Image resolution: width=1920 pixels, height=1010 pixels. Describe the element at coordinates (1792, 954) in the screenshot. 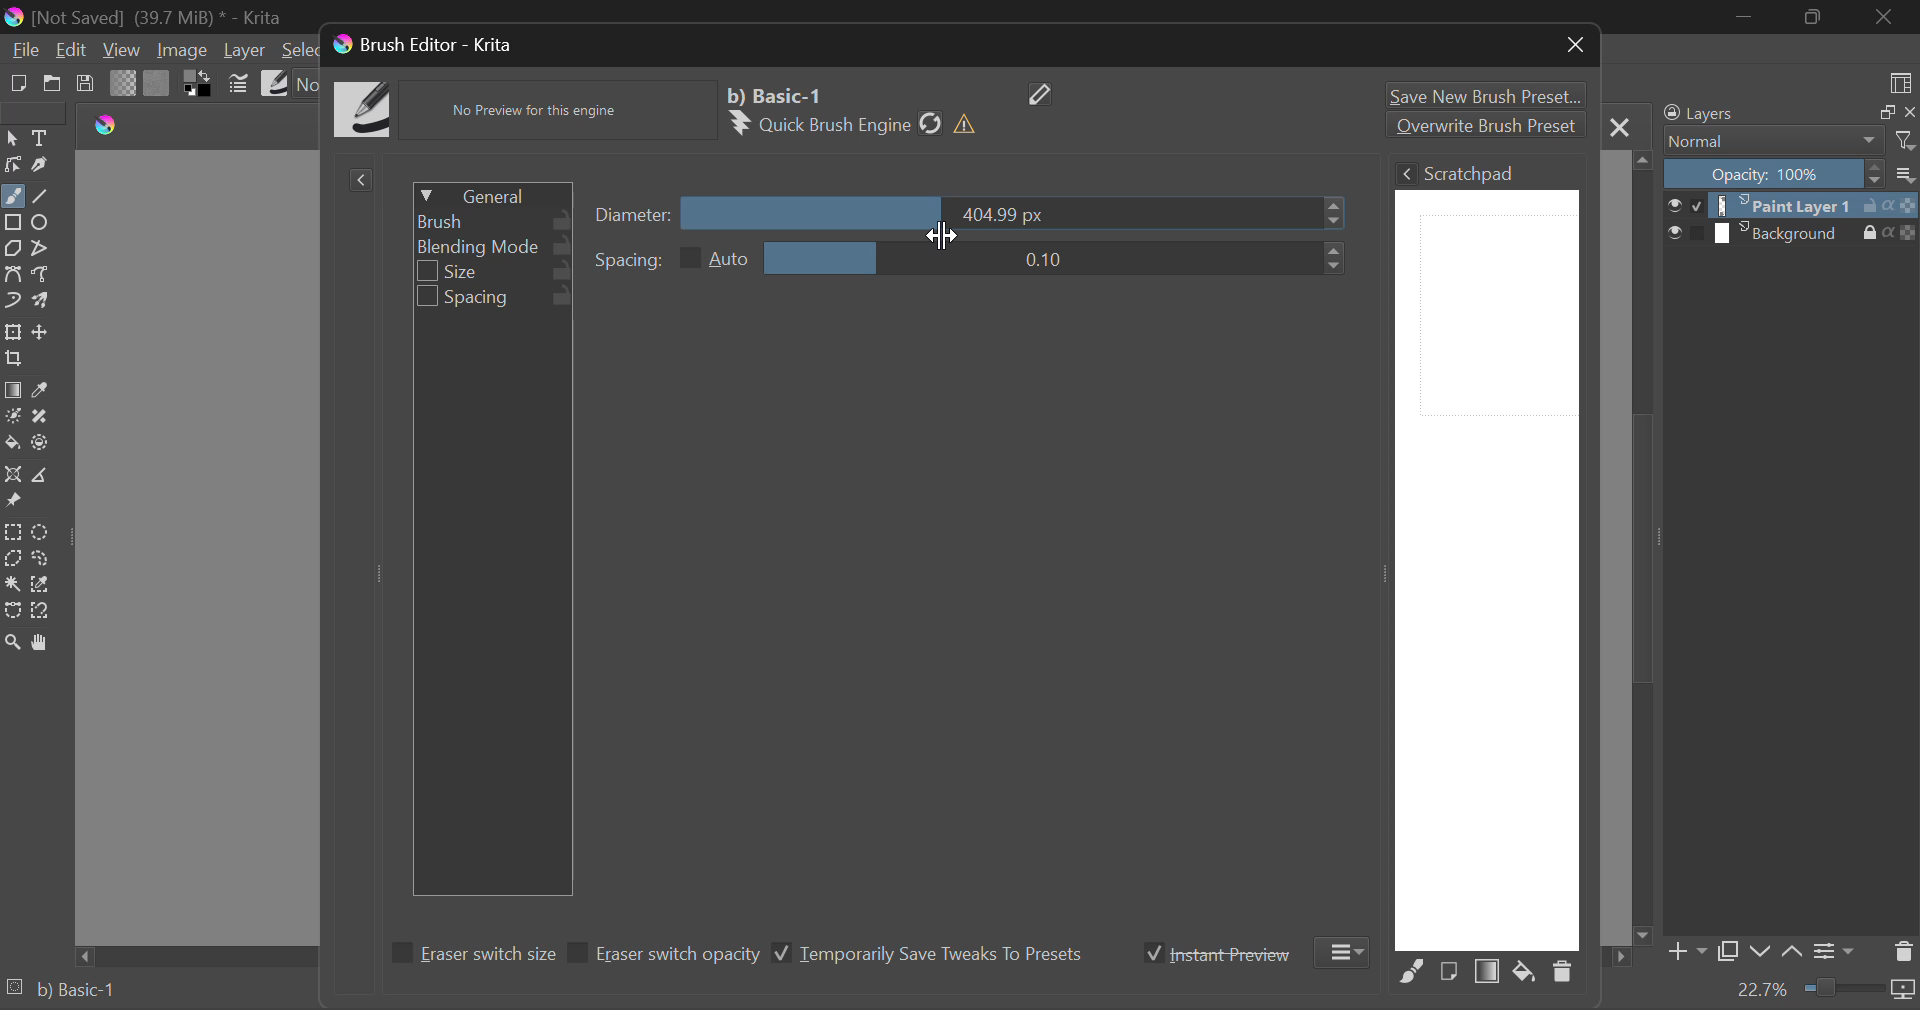

I see `Move Layer Up` at that location.